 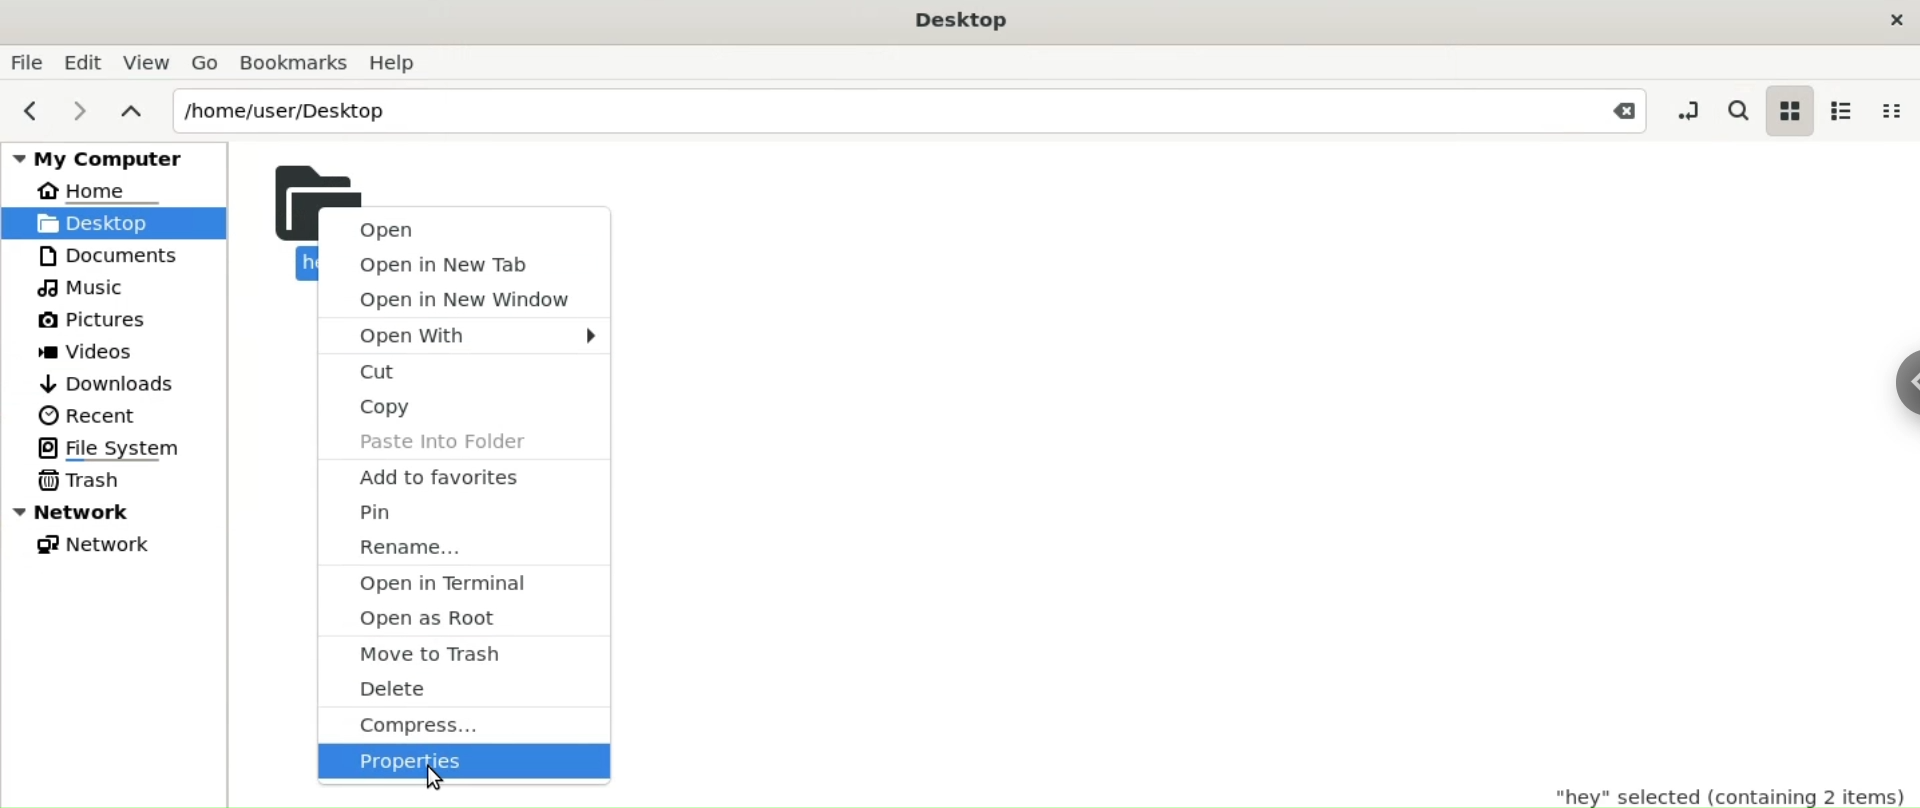 What do you see at coordinates (464, 686) in the screenshot?
I see `delete` at bounding box center [464, 686].